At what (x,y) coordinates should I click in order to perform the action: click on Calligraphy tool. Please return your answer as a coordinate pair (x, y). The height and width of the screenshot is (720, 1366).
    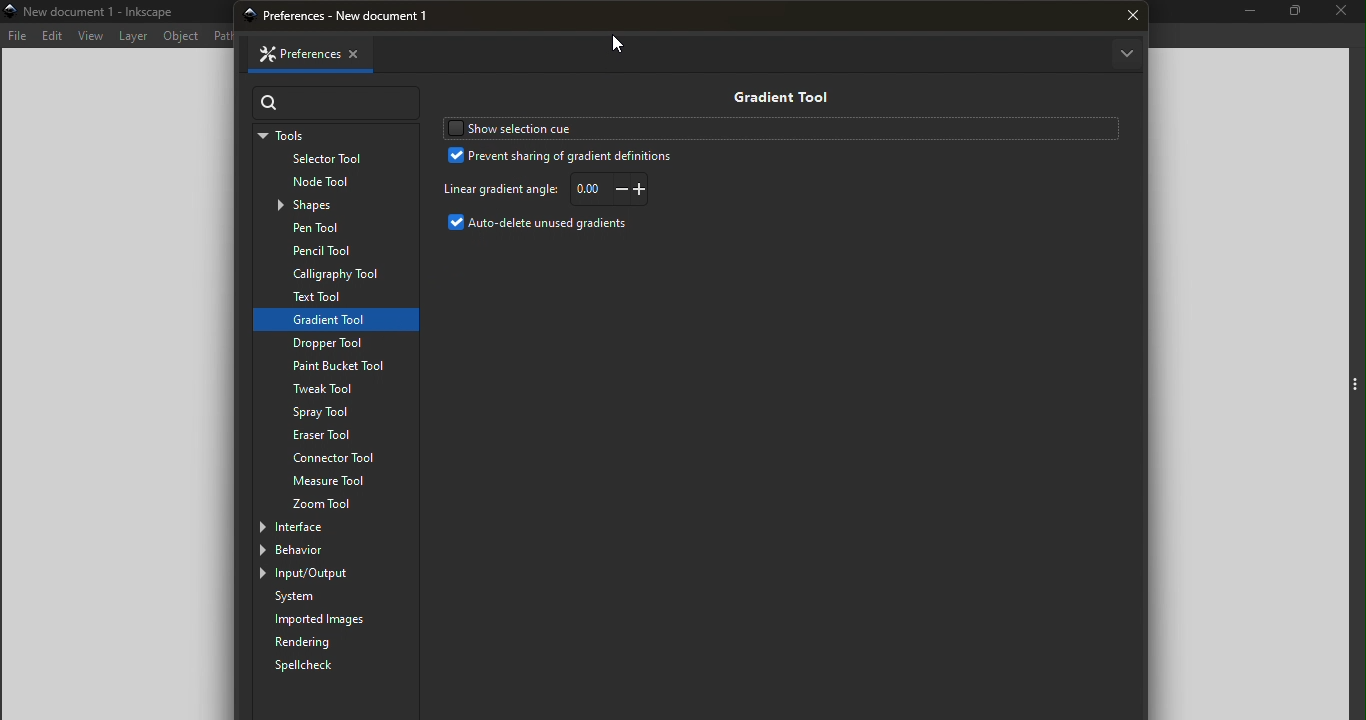
    Looking at the image, I should click on (334, 274).